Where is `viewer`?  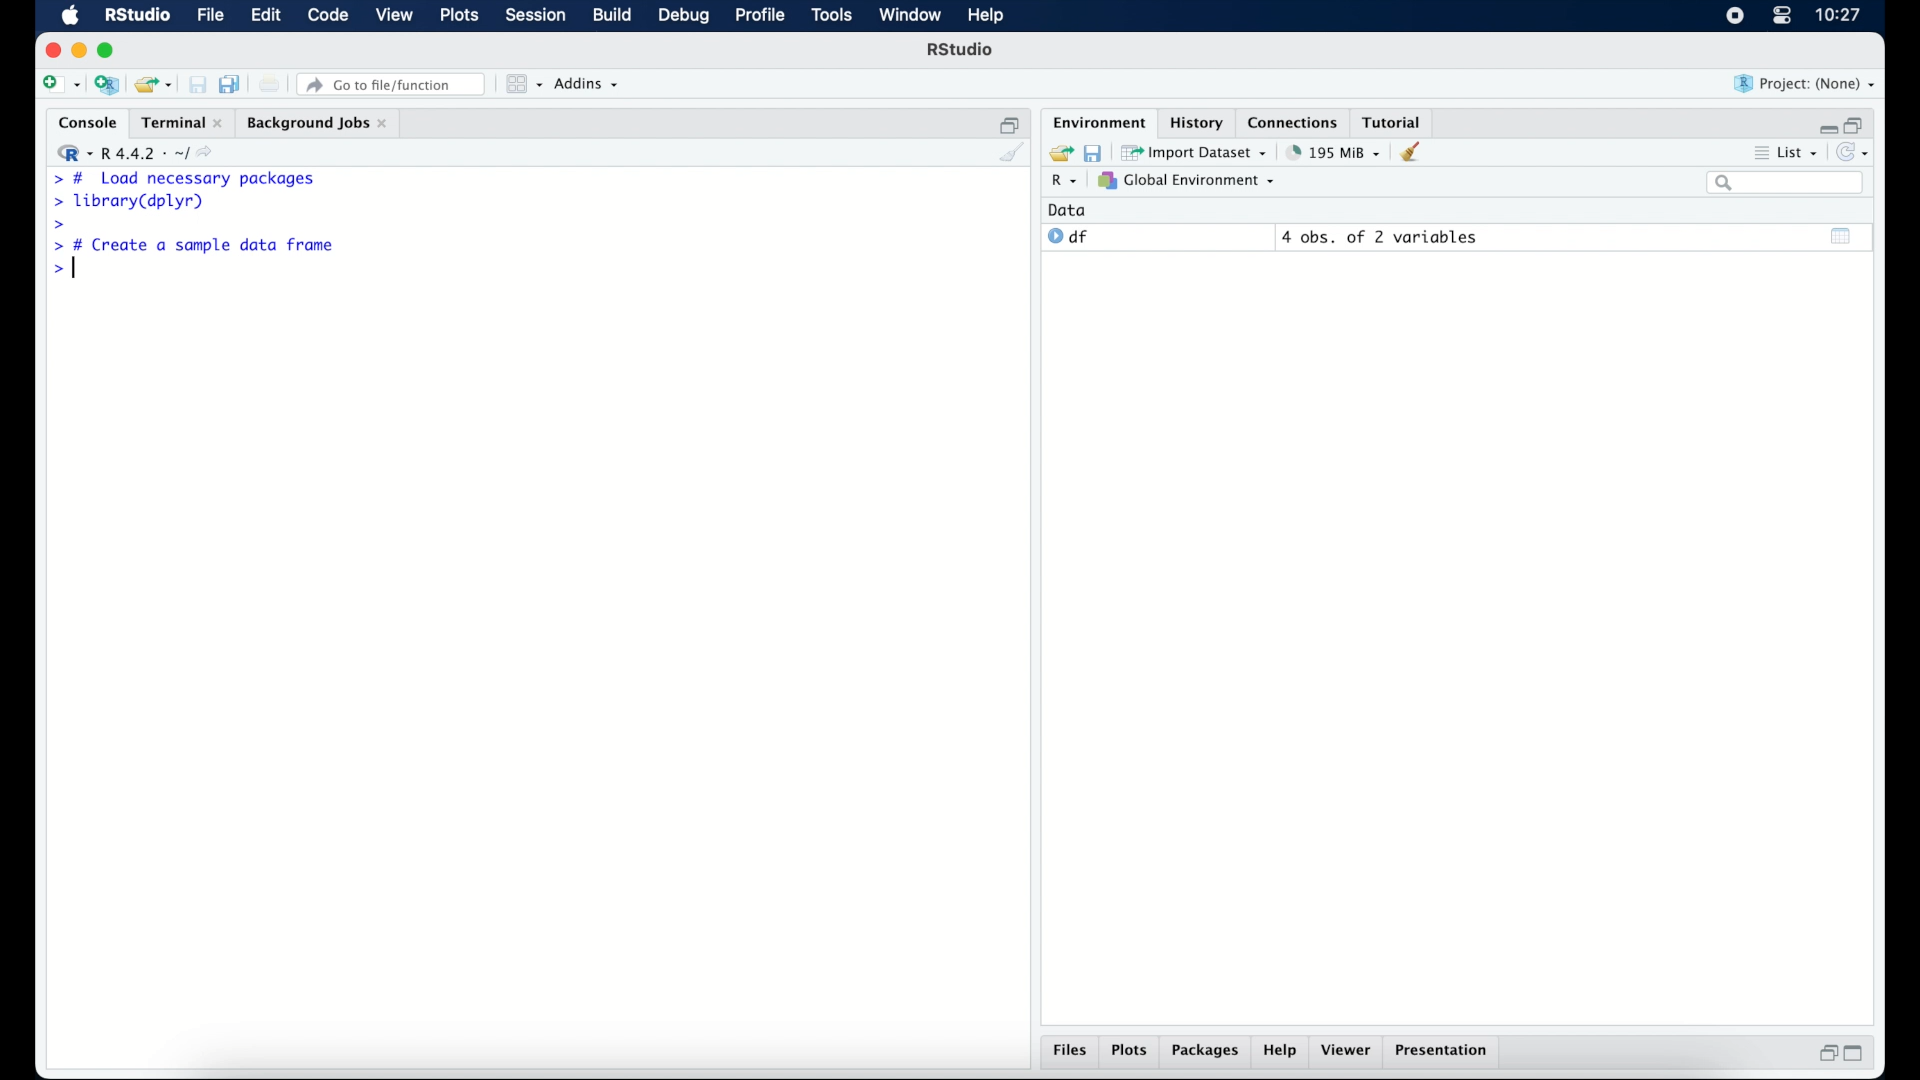
viewer is located at coordinates (1350, 1052).